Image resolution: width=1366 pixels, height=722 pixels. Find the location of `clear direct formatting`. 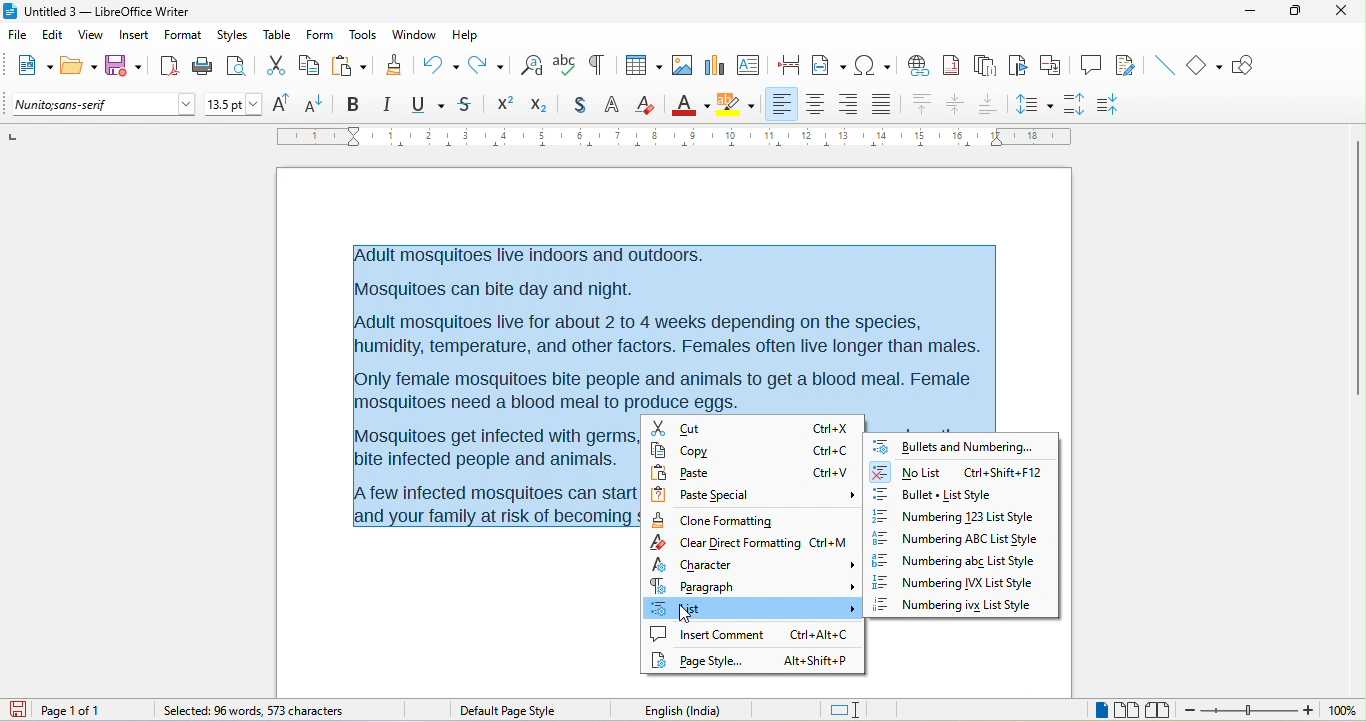

clear direct formatting is located at coordinates (648, 106).